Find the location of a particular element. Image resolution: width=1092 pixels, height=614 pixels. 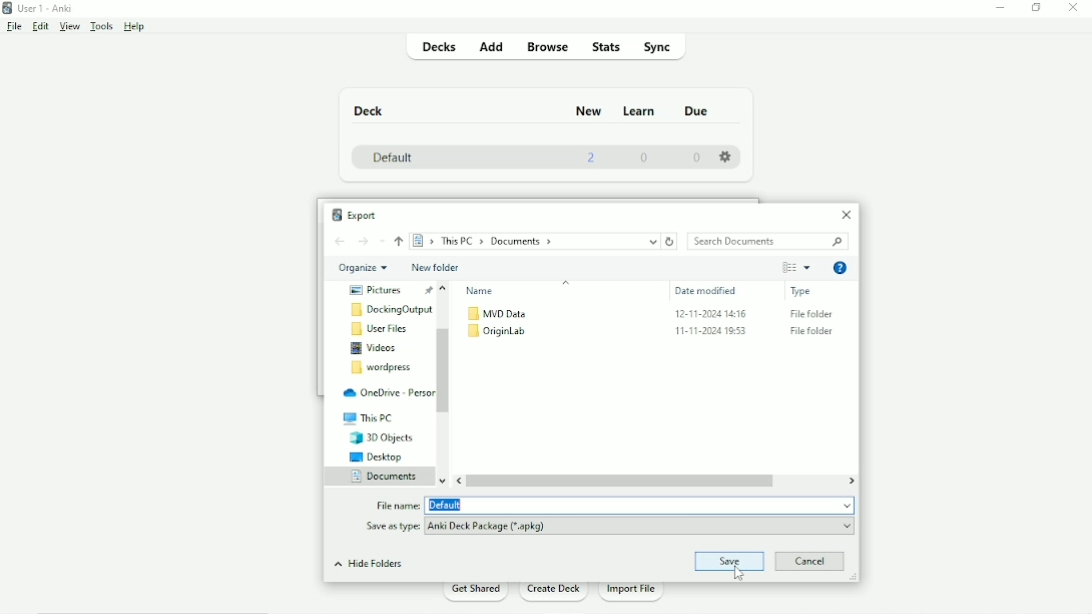

3D Objects is located at coordinates (382, 439).